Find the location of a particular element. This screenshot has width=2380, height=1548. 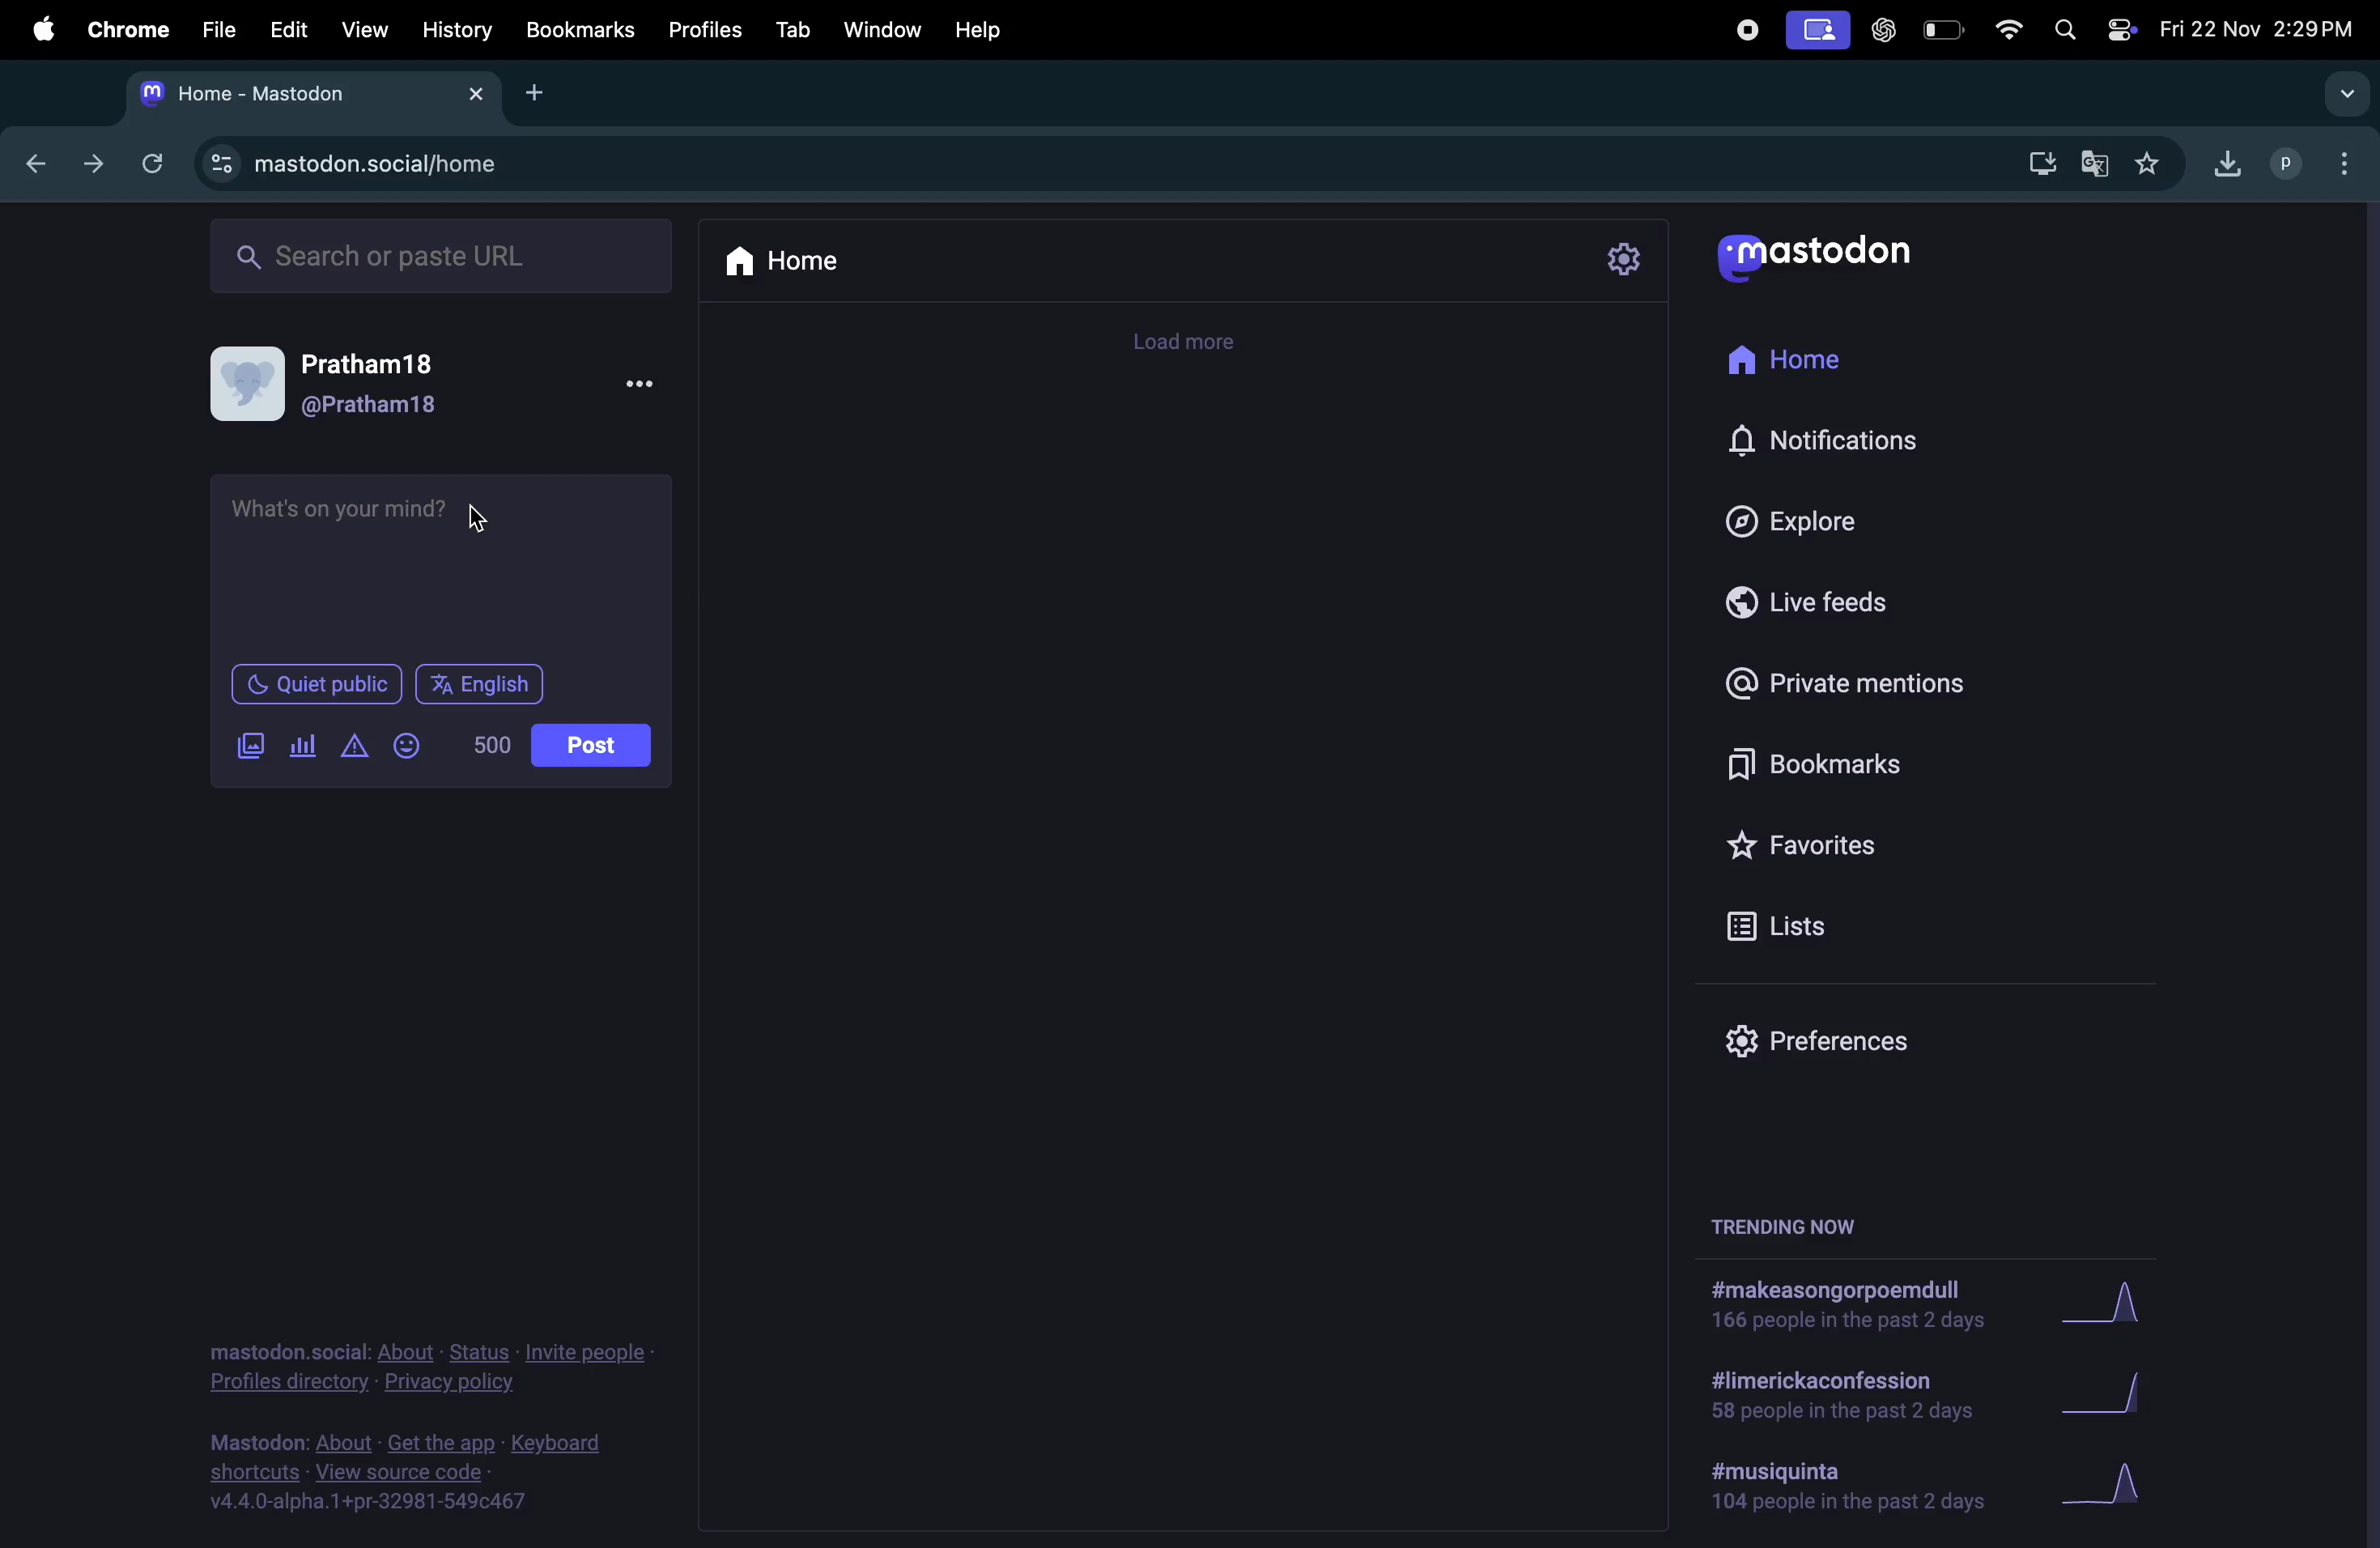

hashtags is located at coordinates (1849, 1397).